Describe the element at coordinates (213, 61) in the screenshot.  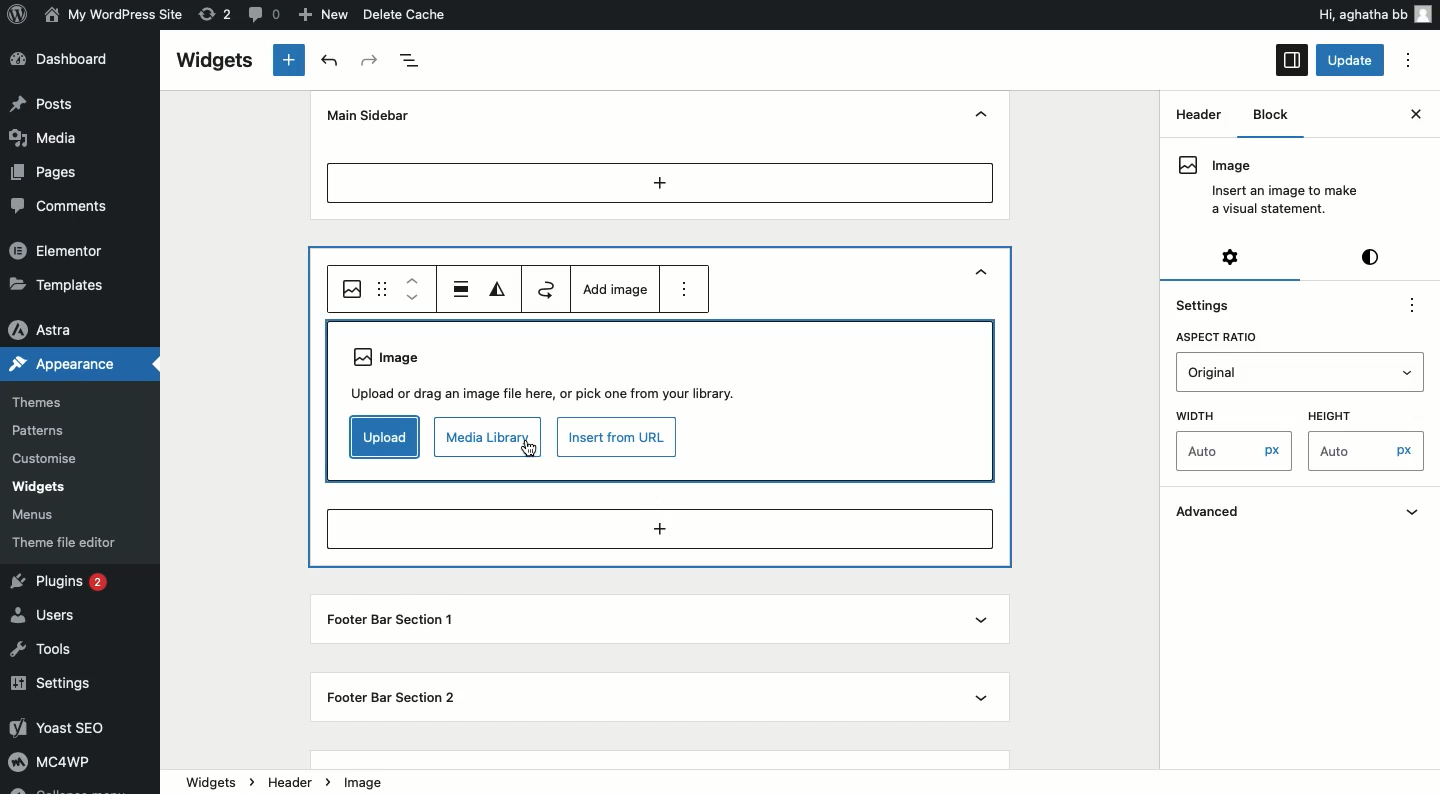
I see `Widgets` at that location.